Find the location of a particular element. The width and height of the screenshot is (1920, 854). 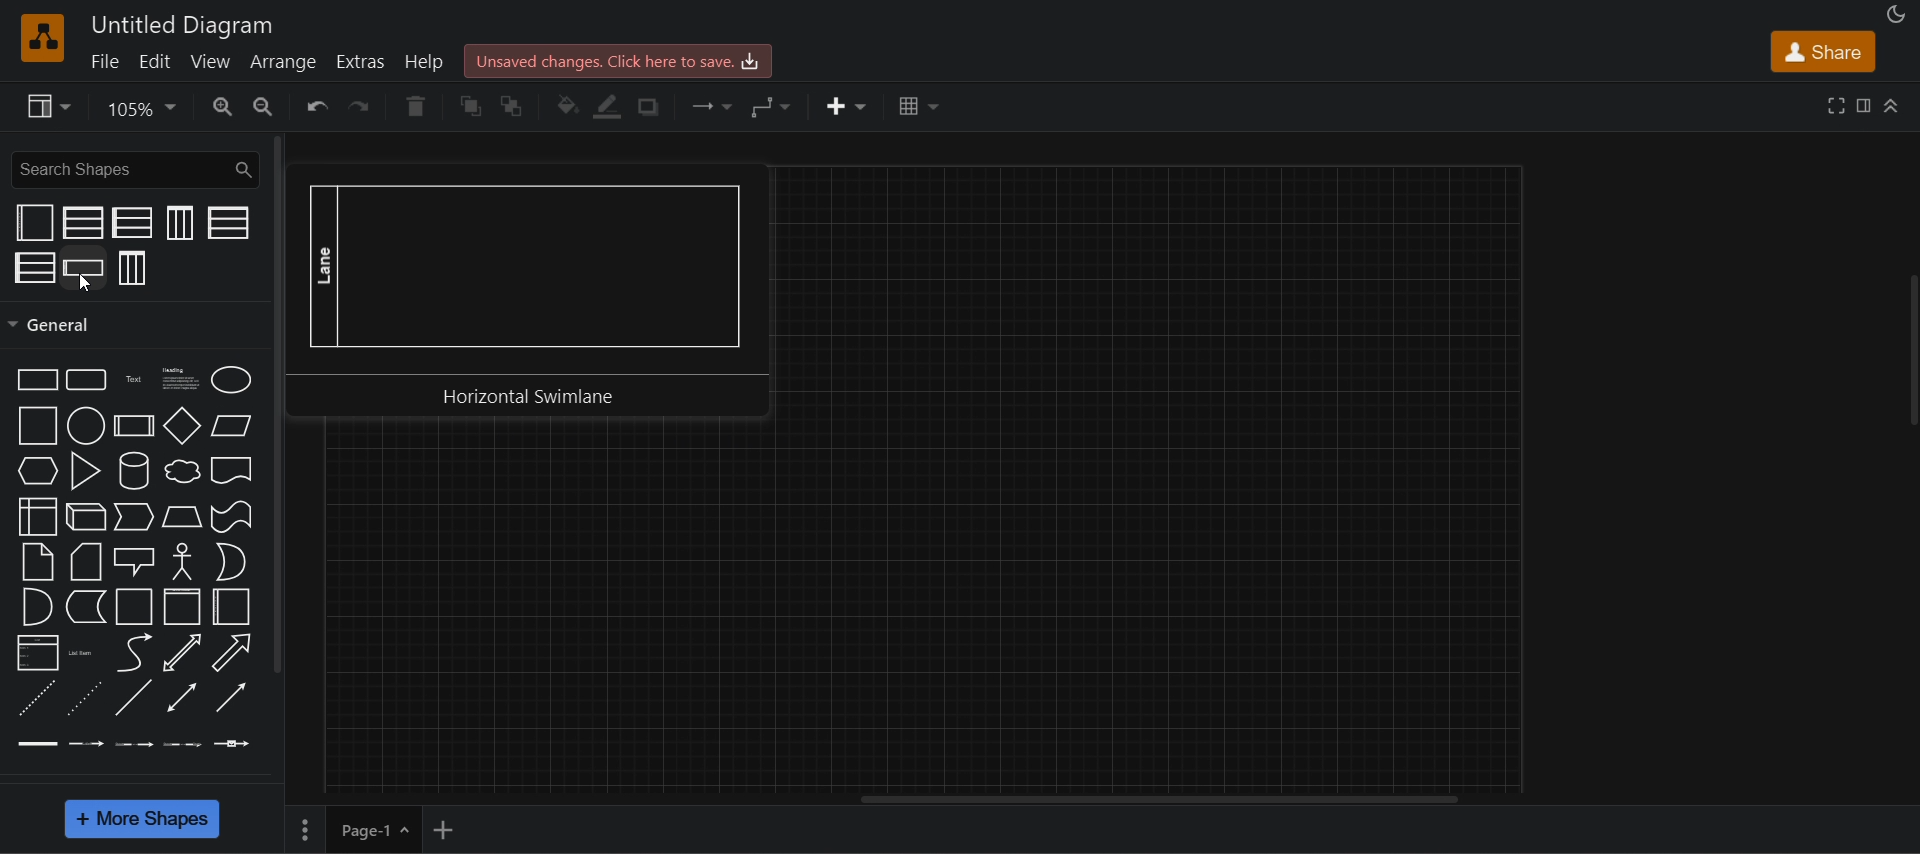

connector with symbol is located at coordinates (232, 743).